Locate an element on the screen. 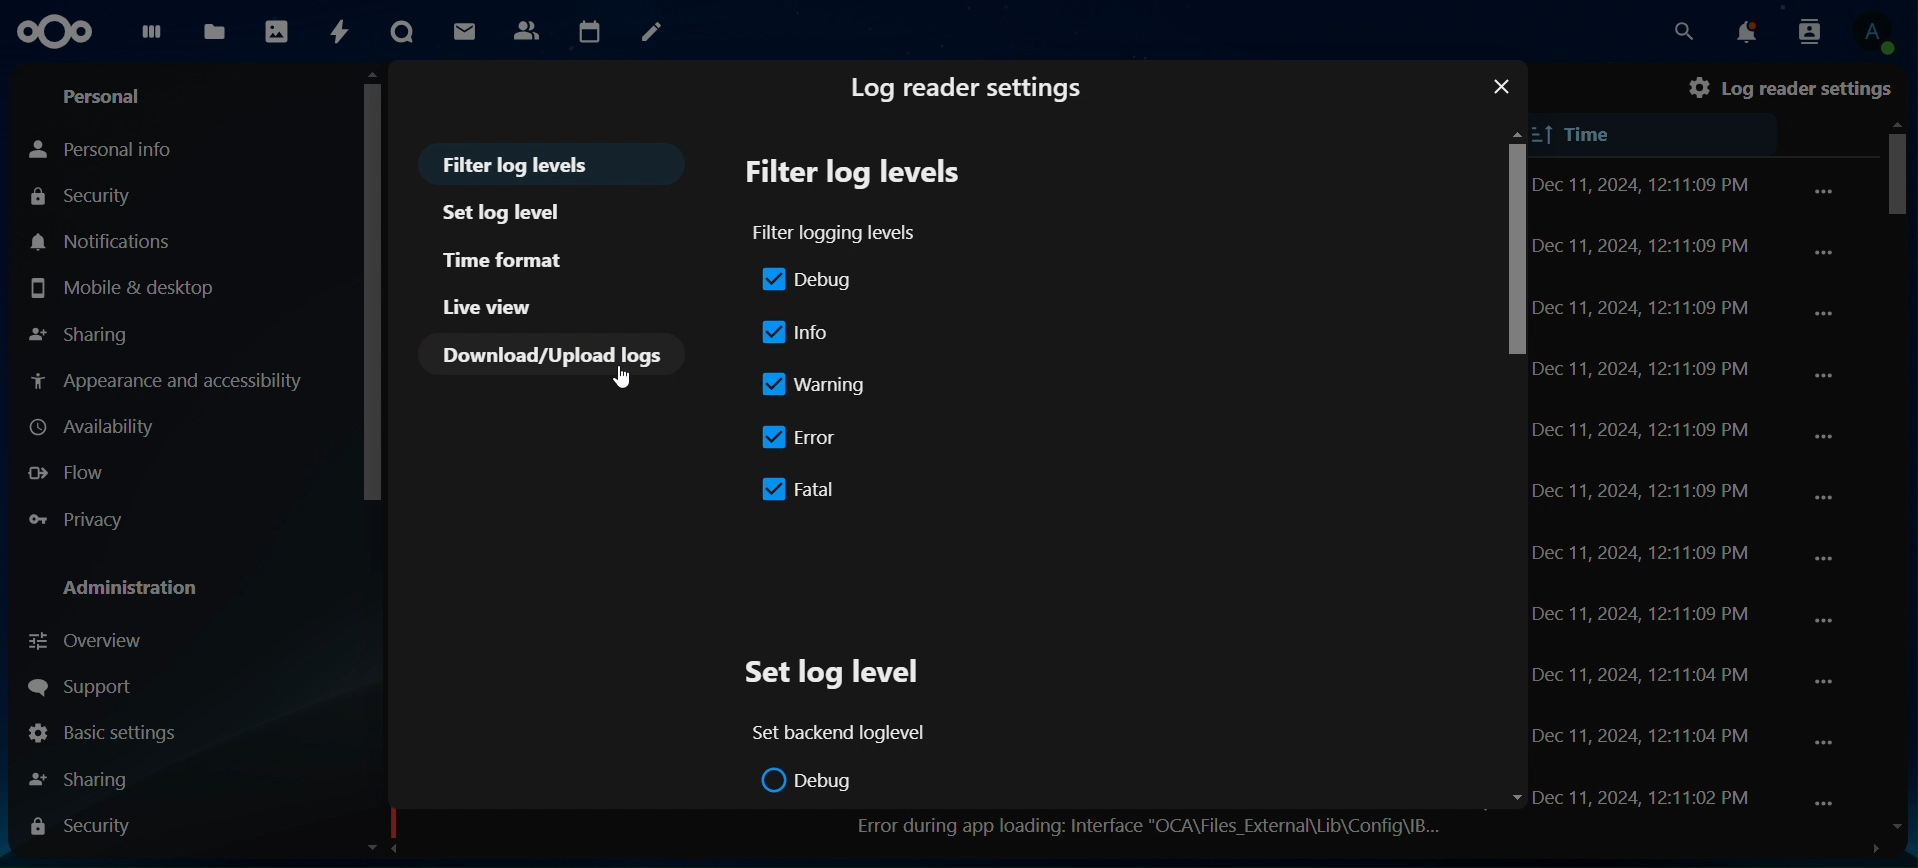  info is located at coordinates (802, 332).